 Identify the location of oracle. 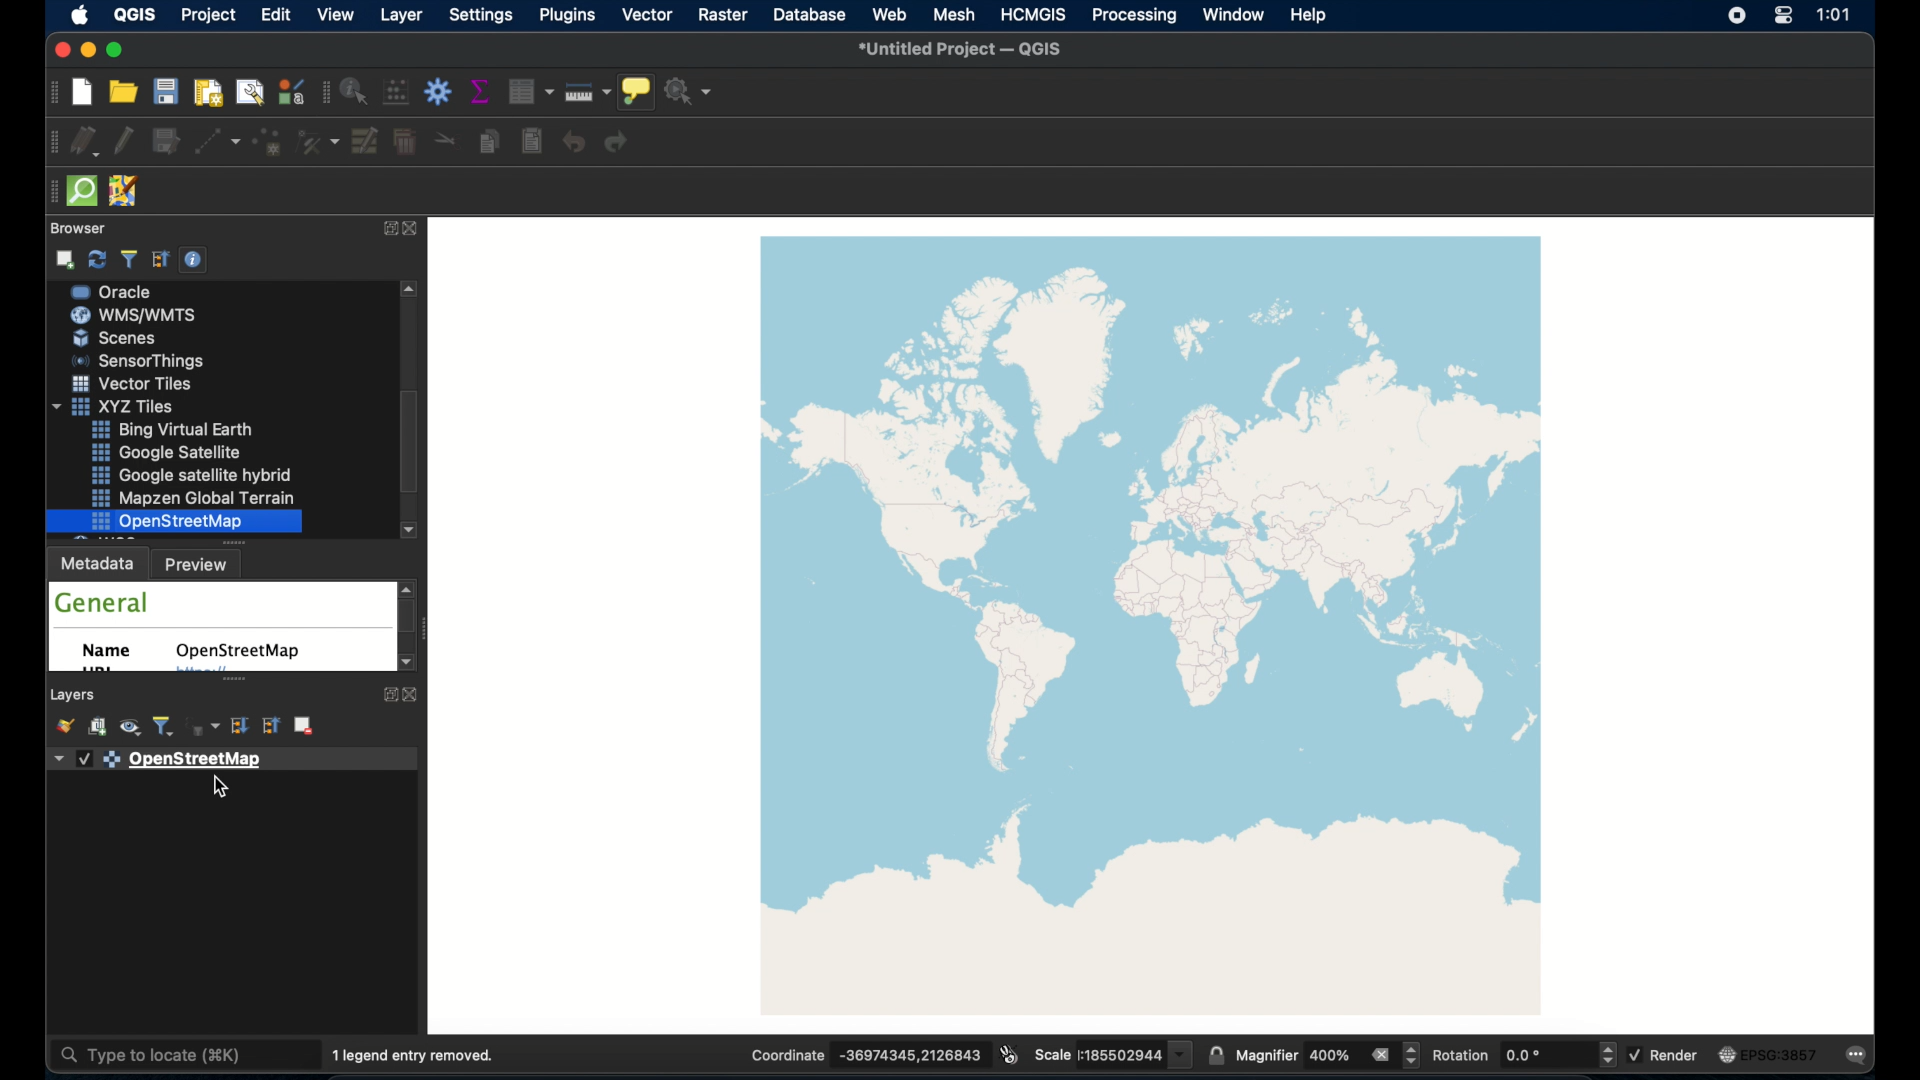
(141, 363).